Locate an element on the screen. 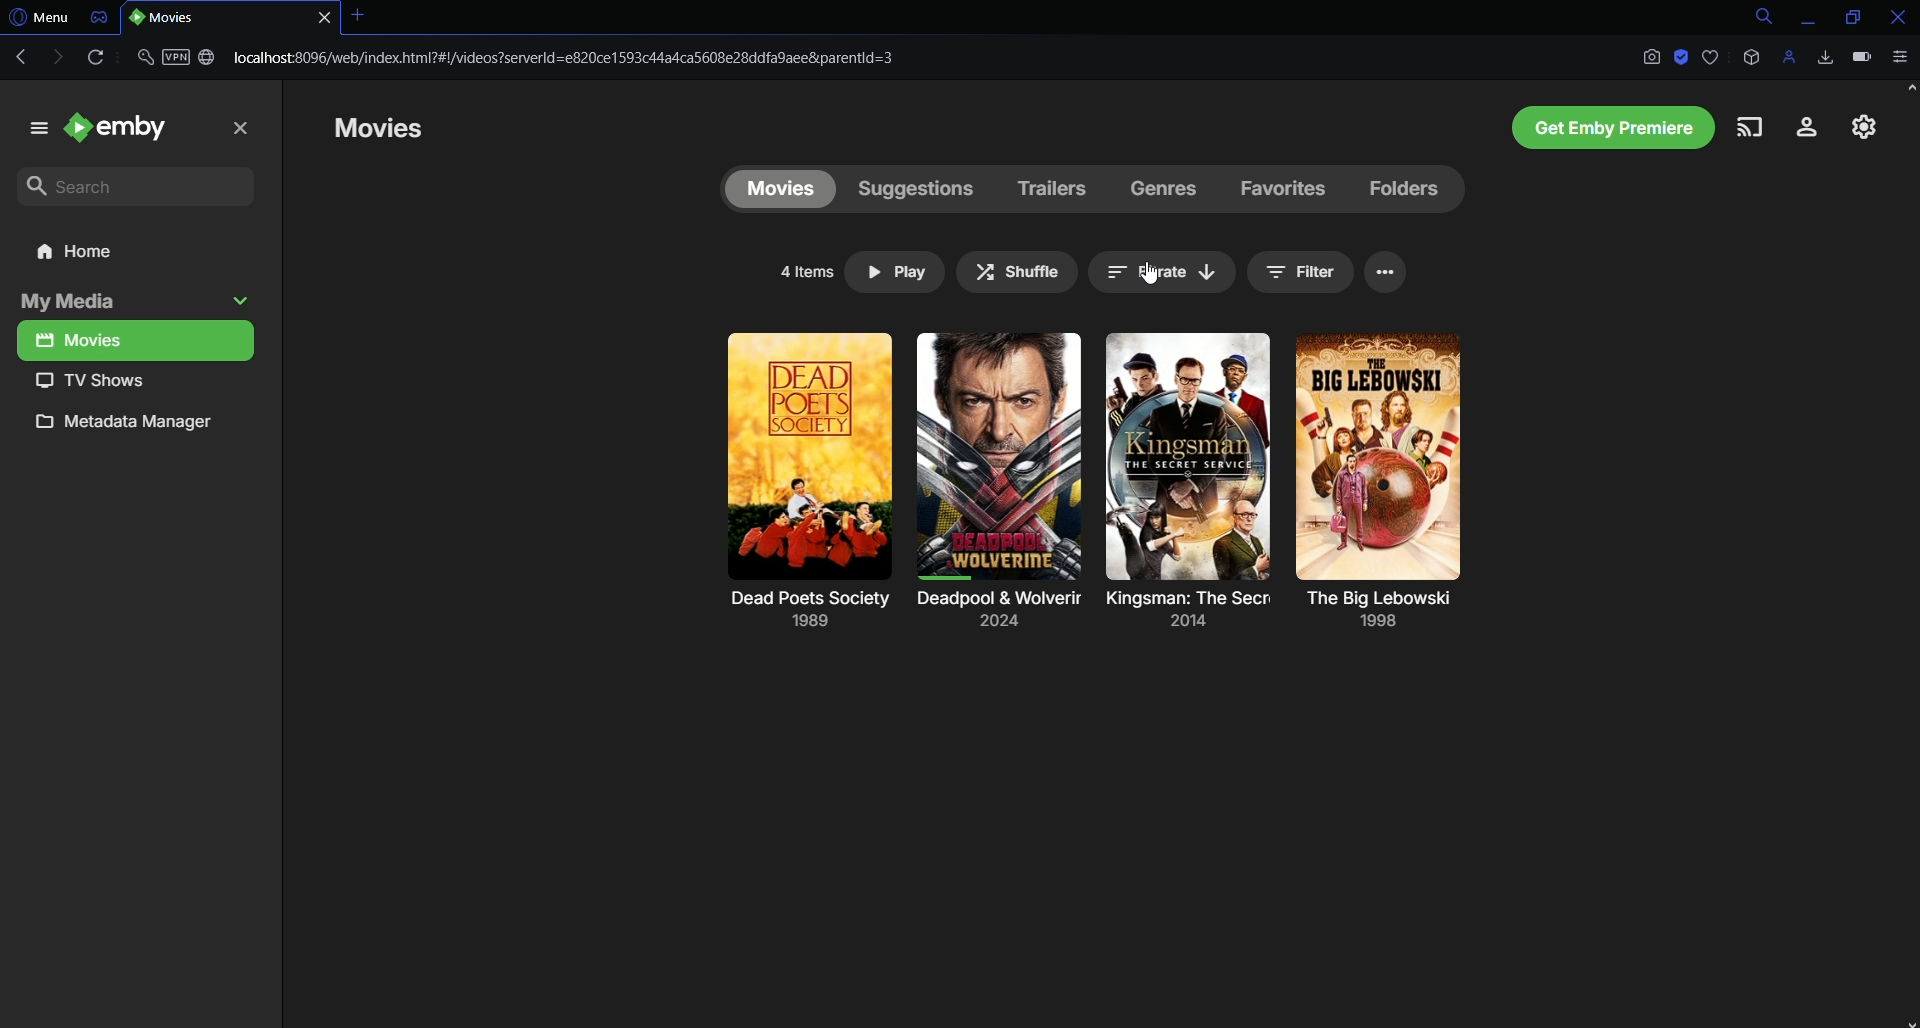 Image resolution: width=1920 pixels, height=1028 pixels. Options is located at coordinates (1390, 272).